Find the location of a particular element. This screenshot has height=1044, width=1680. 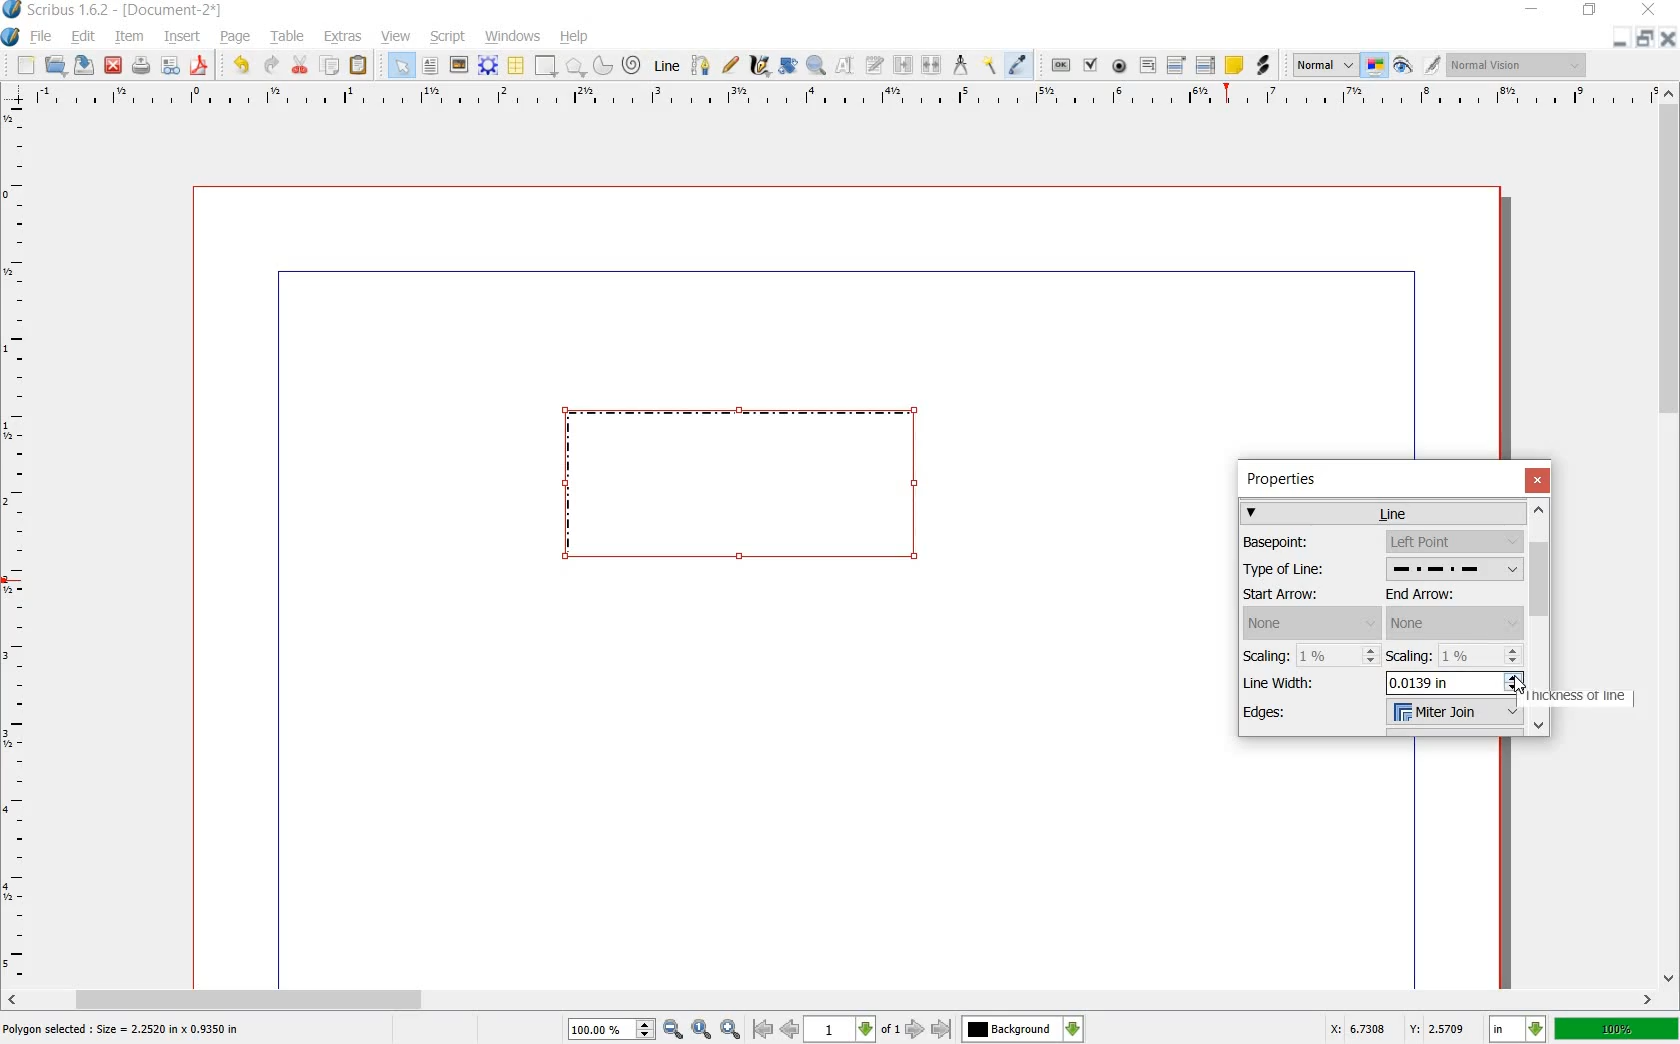

X: 6.7308 Y: 2.5709 is located at coordinates (1399, 1030).